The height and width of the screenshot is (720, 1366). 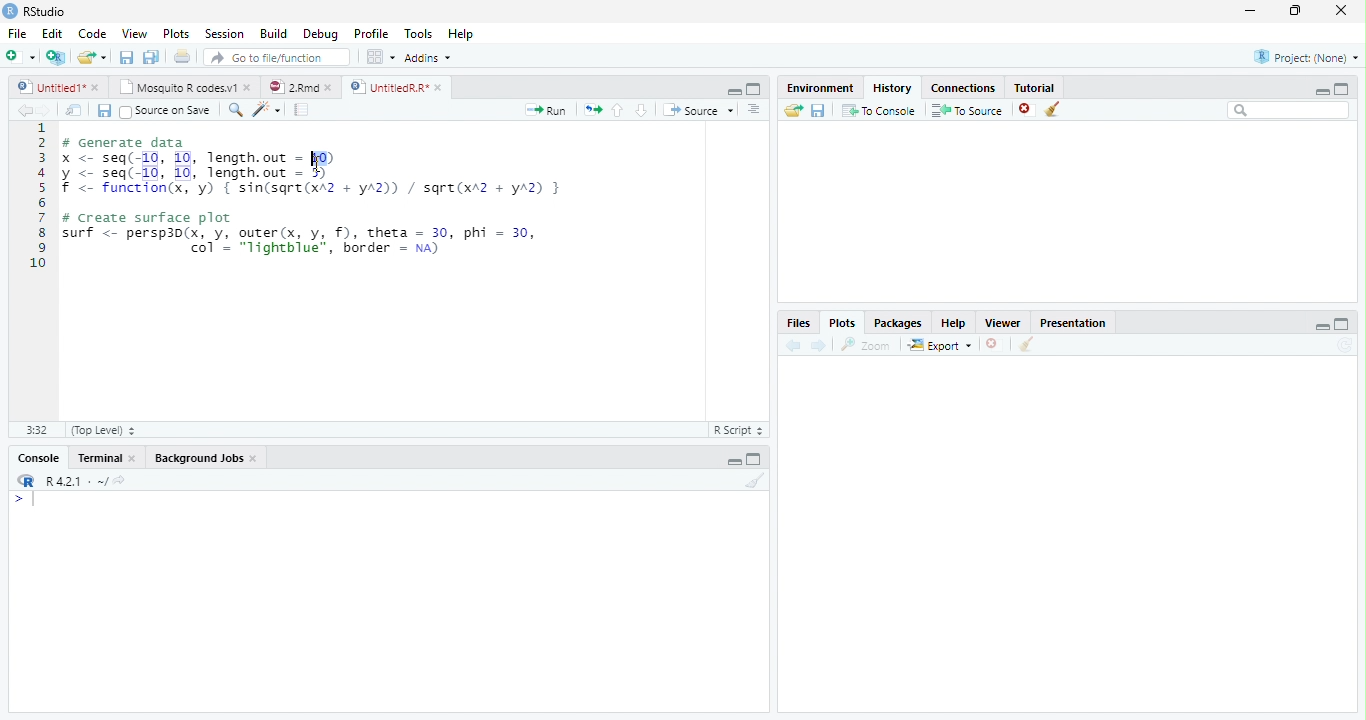 I want to click on close, so click(x=438, y=87).